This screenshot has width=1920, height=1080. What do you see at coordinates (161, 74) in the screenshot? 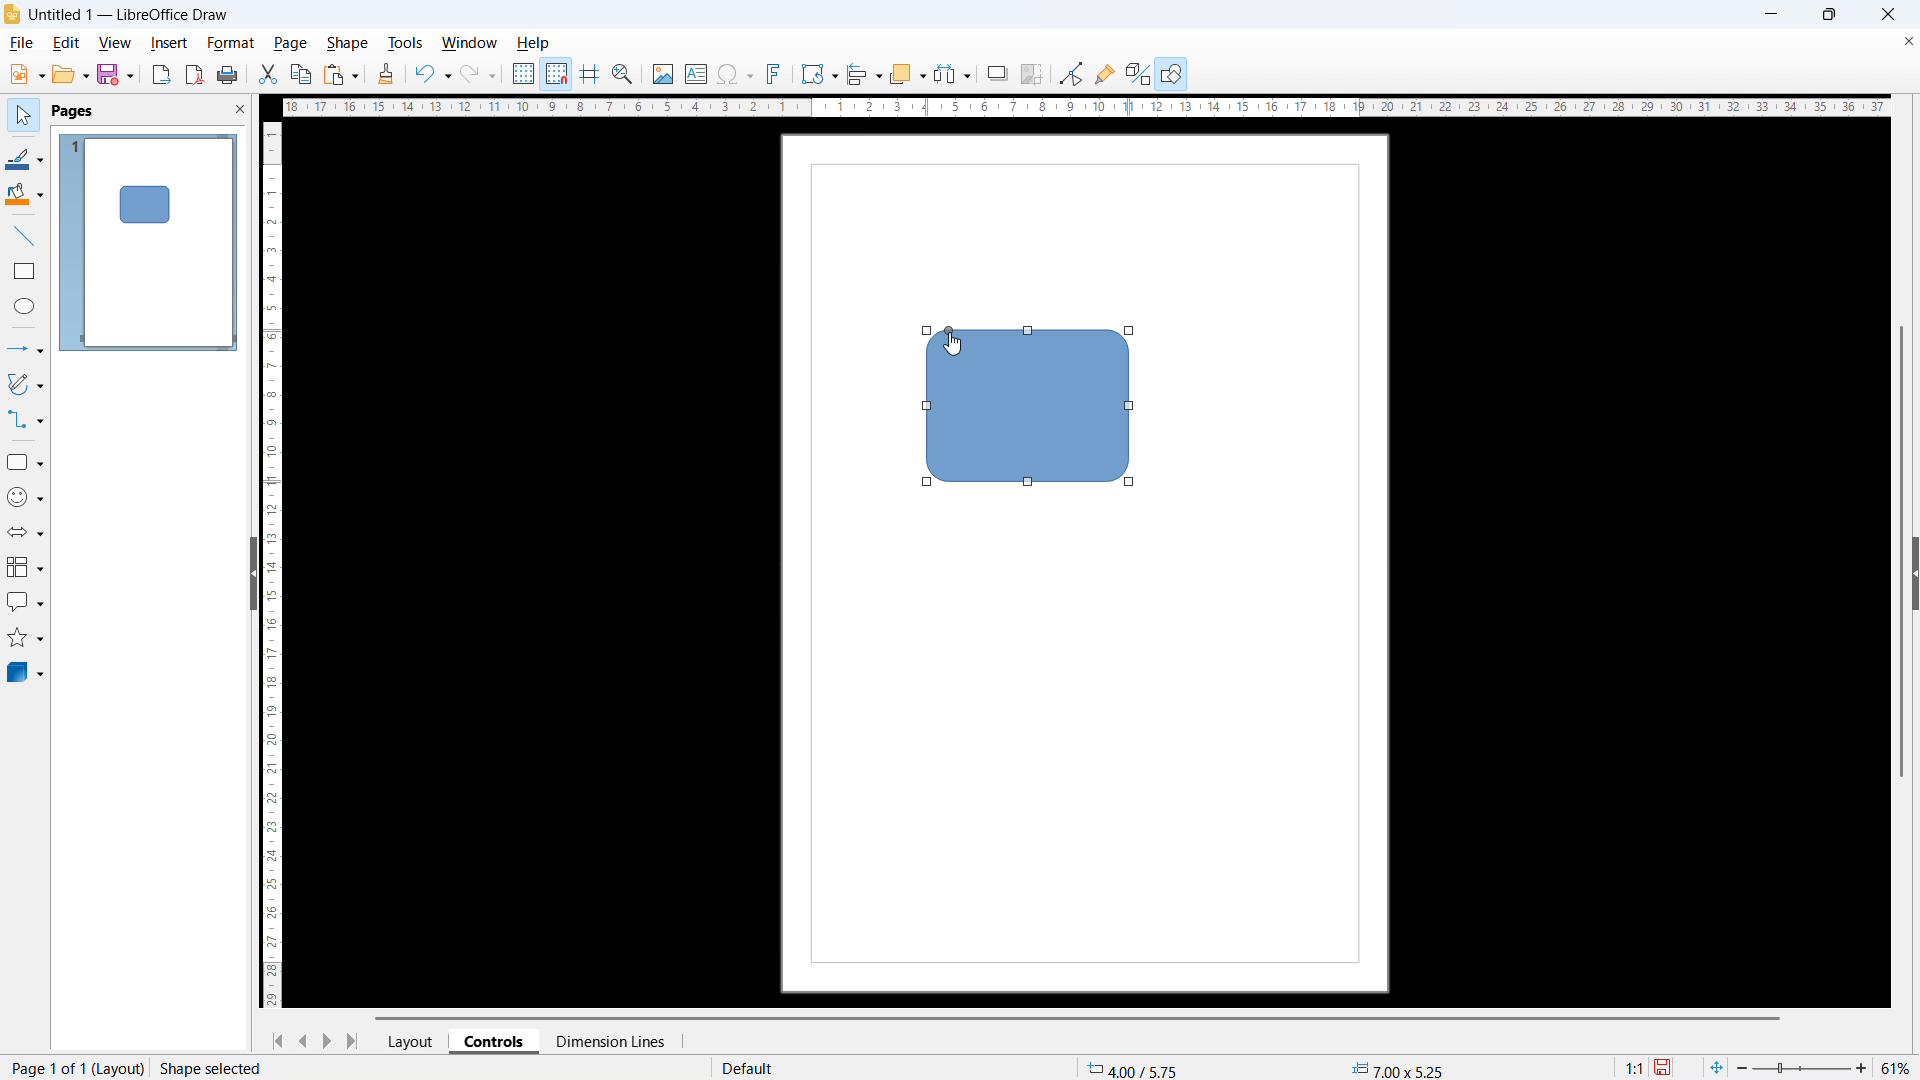
I see `Export ` at bounding box center [161, 74].